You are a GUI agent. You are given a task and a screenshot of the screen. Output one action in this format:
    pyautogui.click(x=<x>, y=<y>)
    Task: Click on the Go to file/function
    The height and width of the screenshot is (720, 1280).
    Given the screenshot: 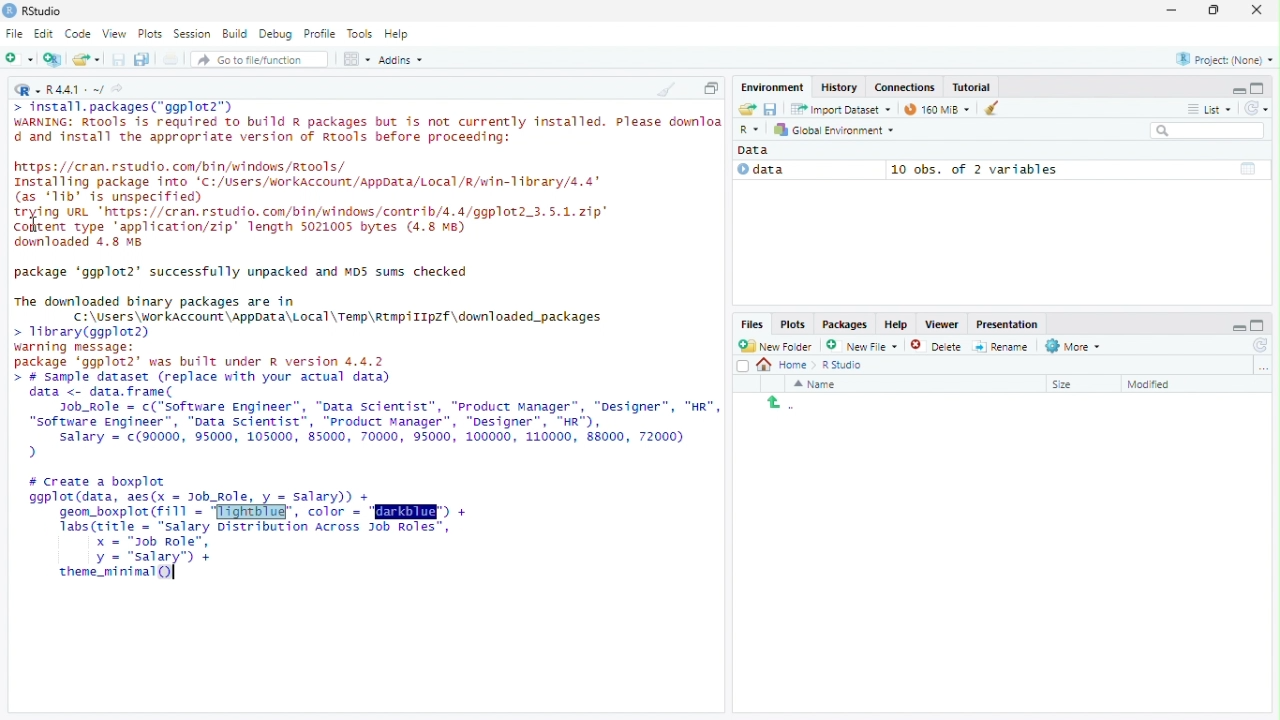 What is the action you would take?
    pyautogui.click(x=260, y=59)
    